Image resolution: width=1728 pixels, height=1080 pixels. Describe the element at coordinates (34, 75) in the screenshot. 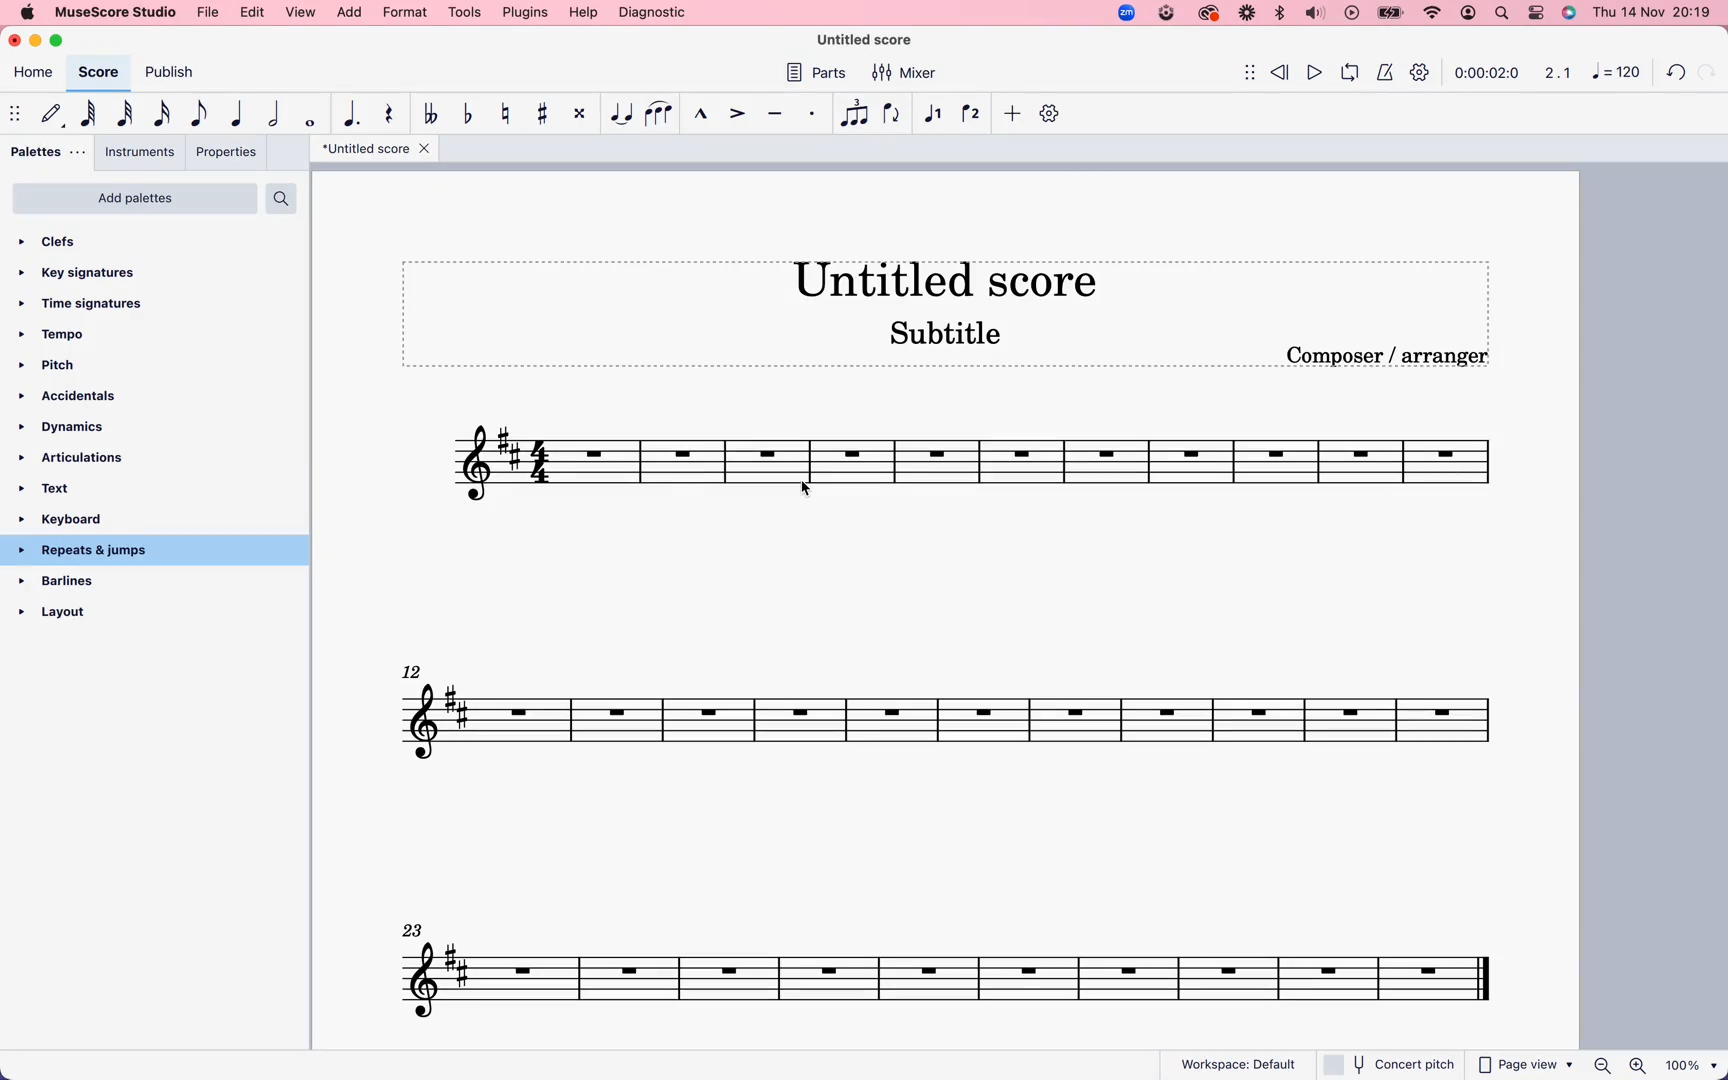

I see `home` at that location.